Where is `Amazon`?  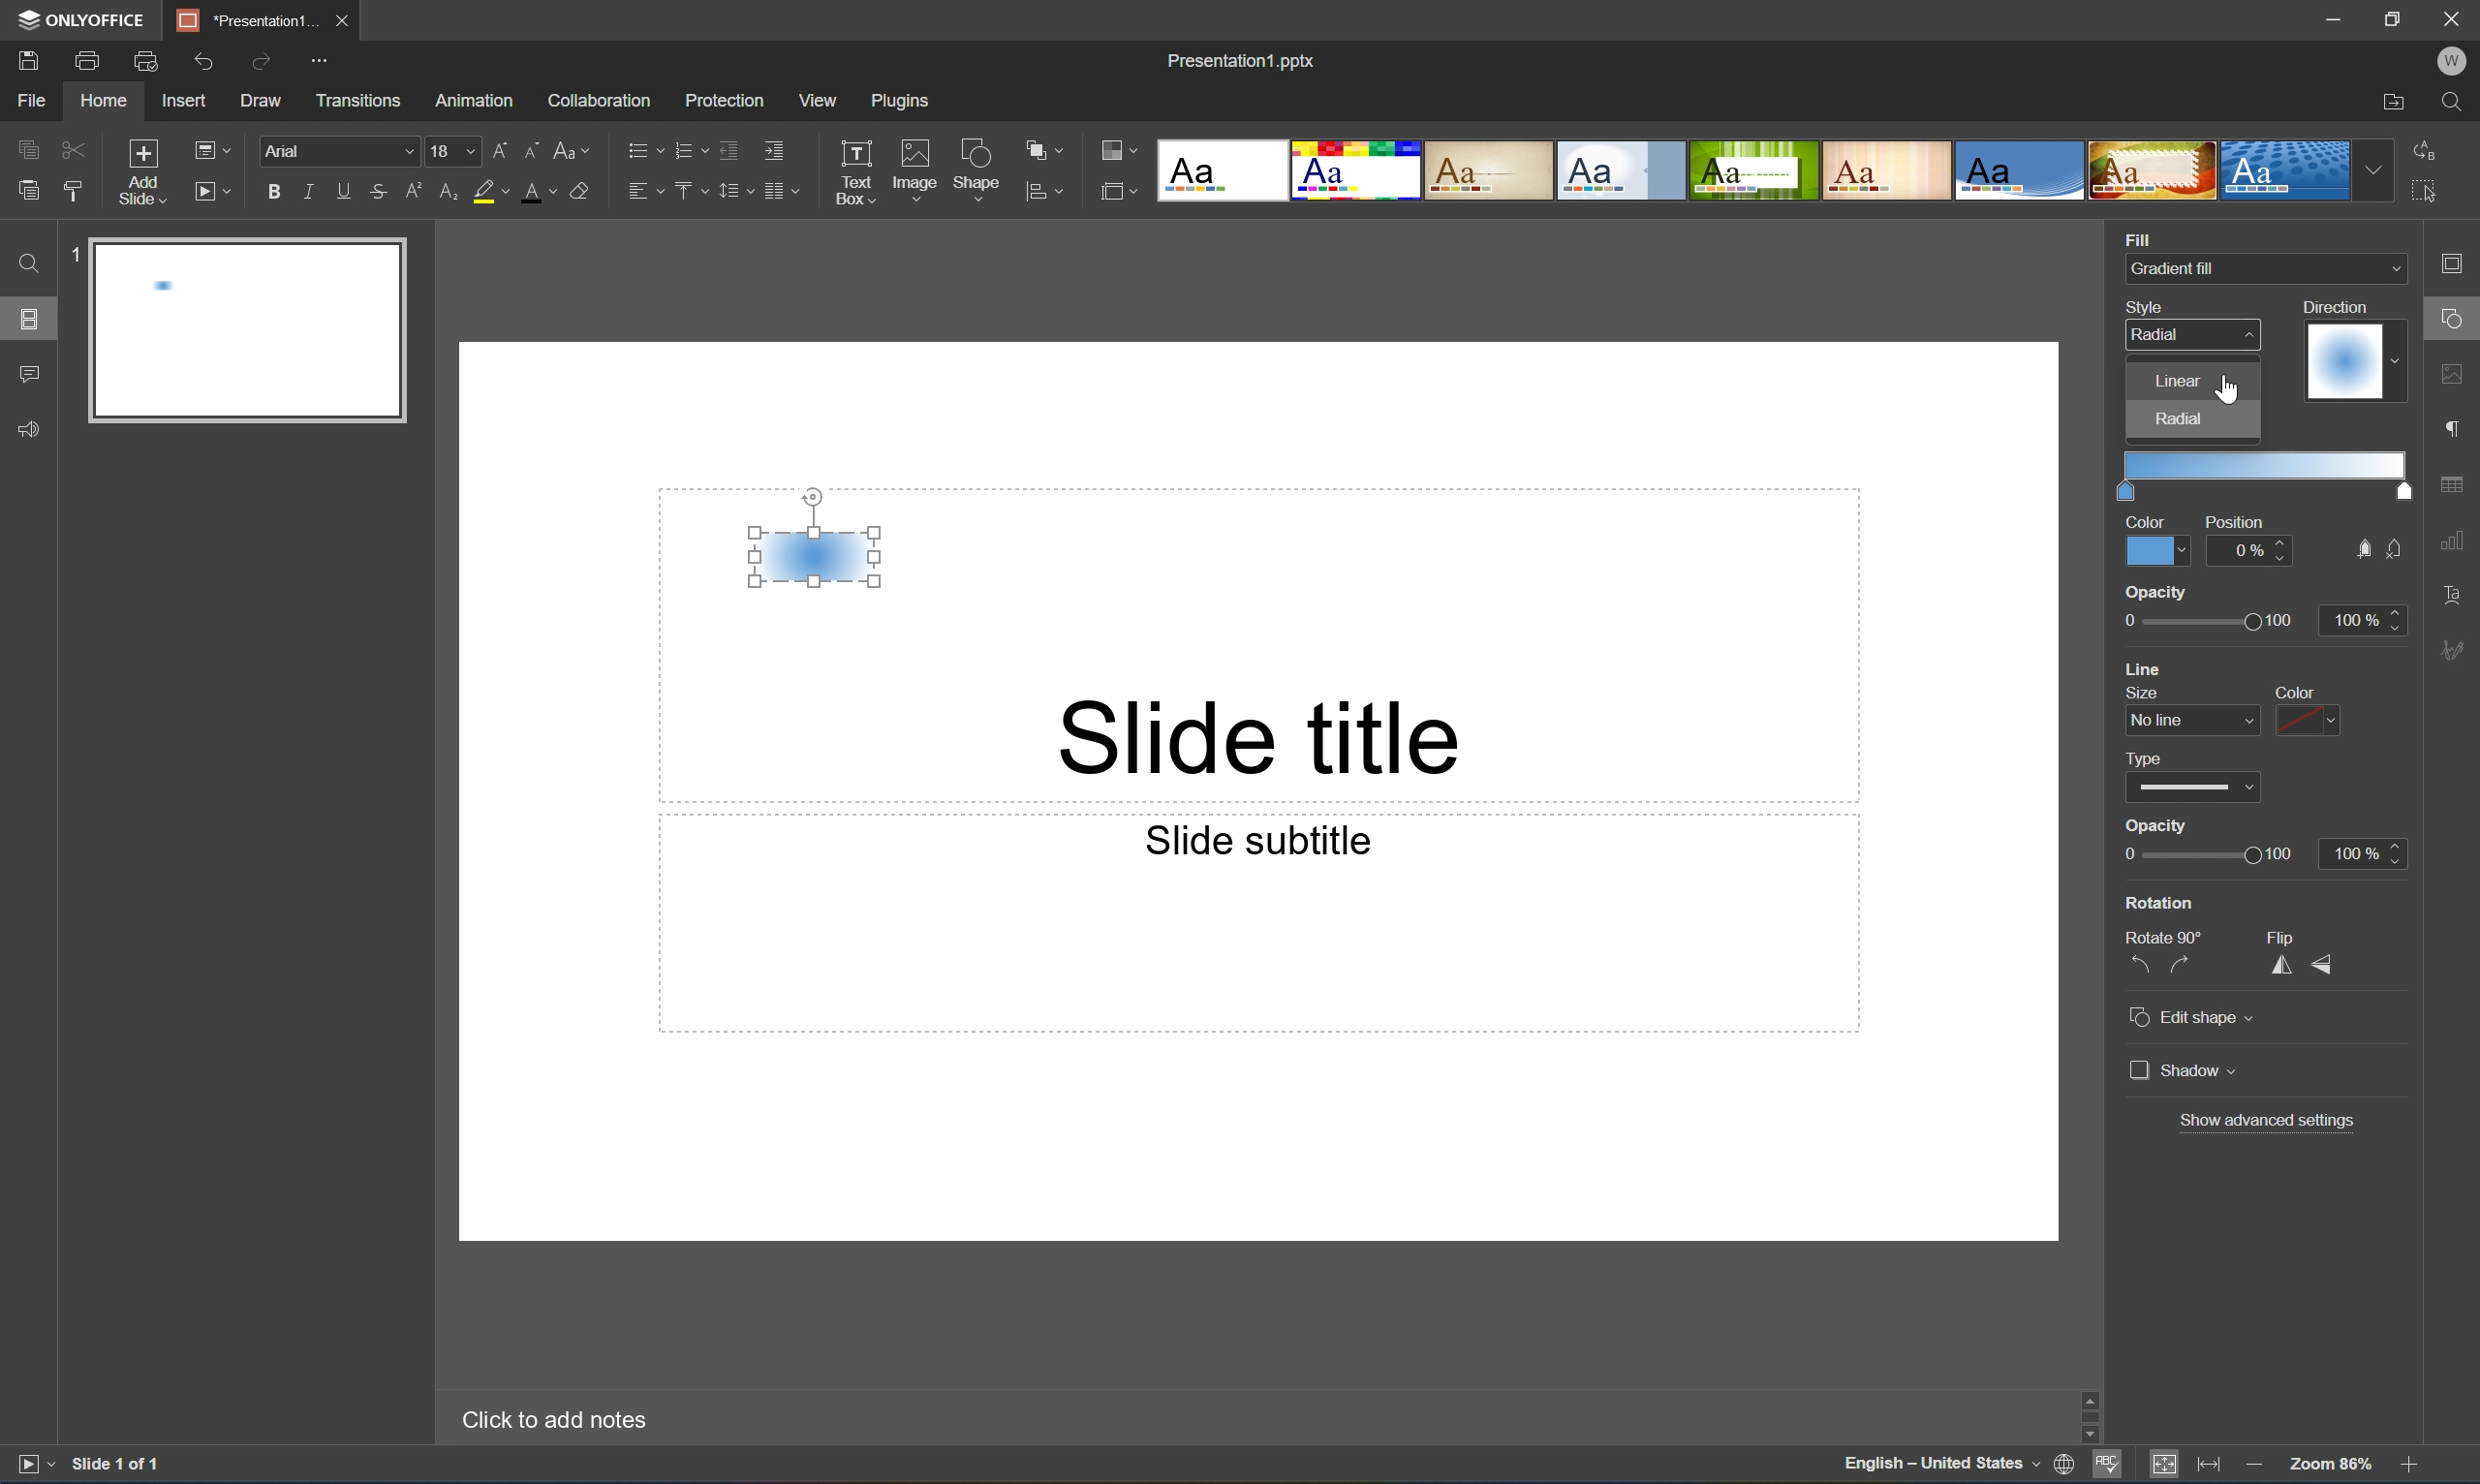 Amazon is located at coordinates (476, 98).